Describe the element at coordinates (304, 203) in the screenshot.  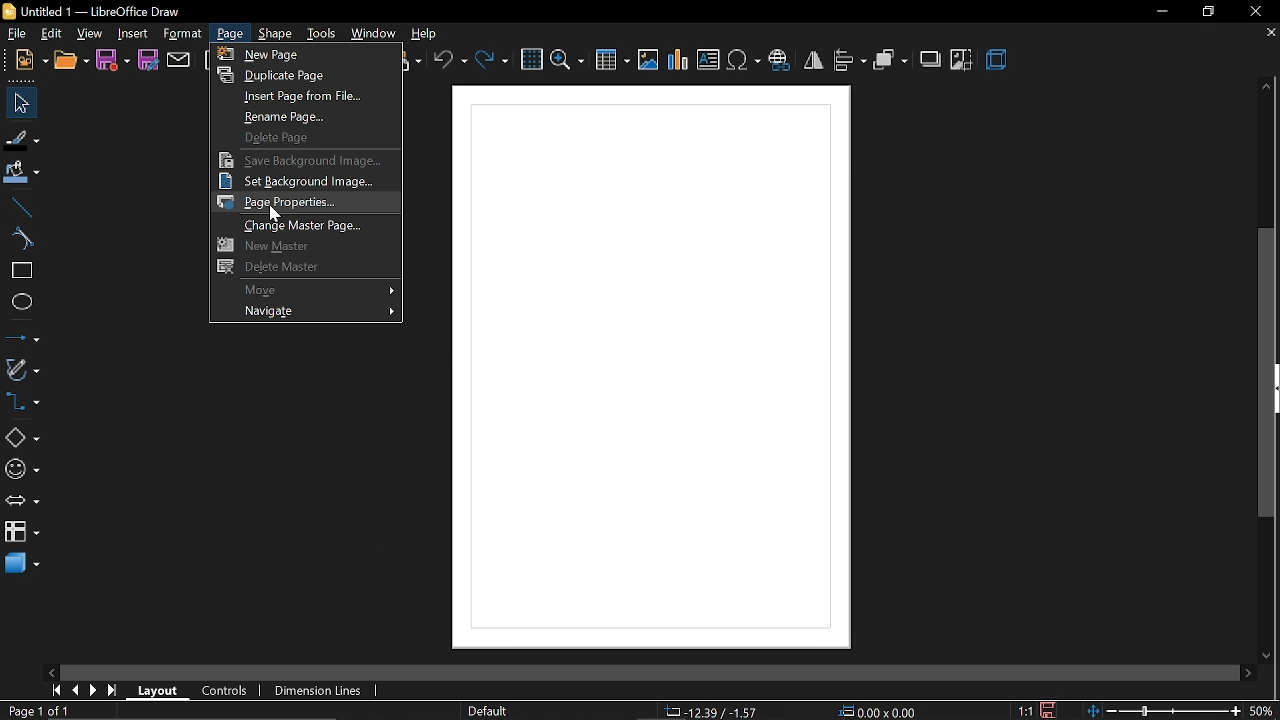
I see `page properties` at that location.